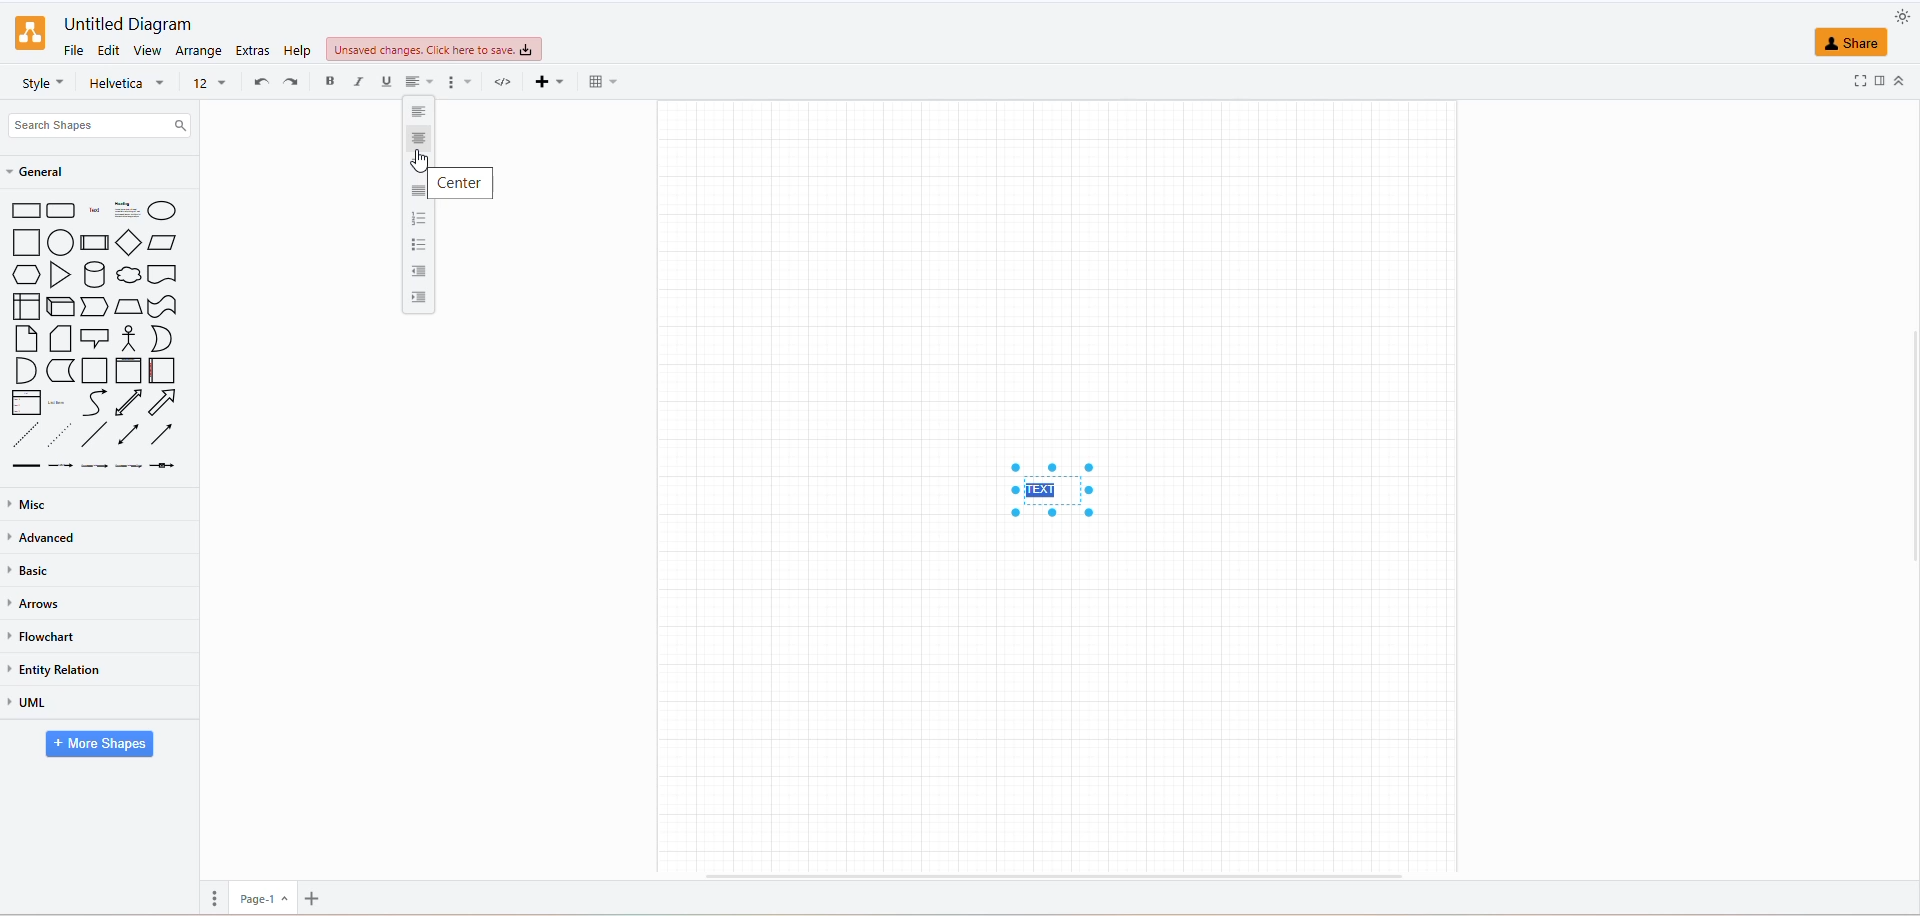  What do you see at coordinates (597, 81) in the screenshot?
I see `table` at bounding box center [597, 81].